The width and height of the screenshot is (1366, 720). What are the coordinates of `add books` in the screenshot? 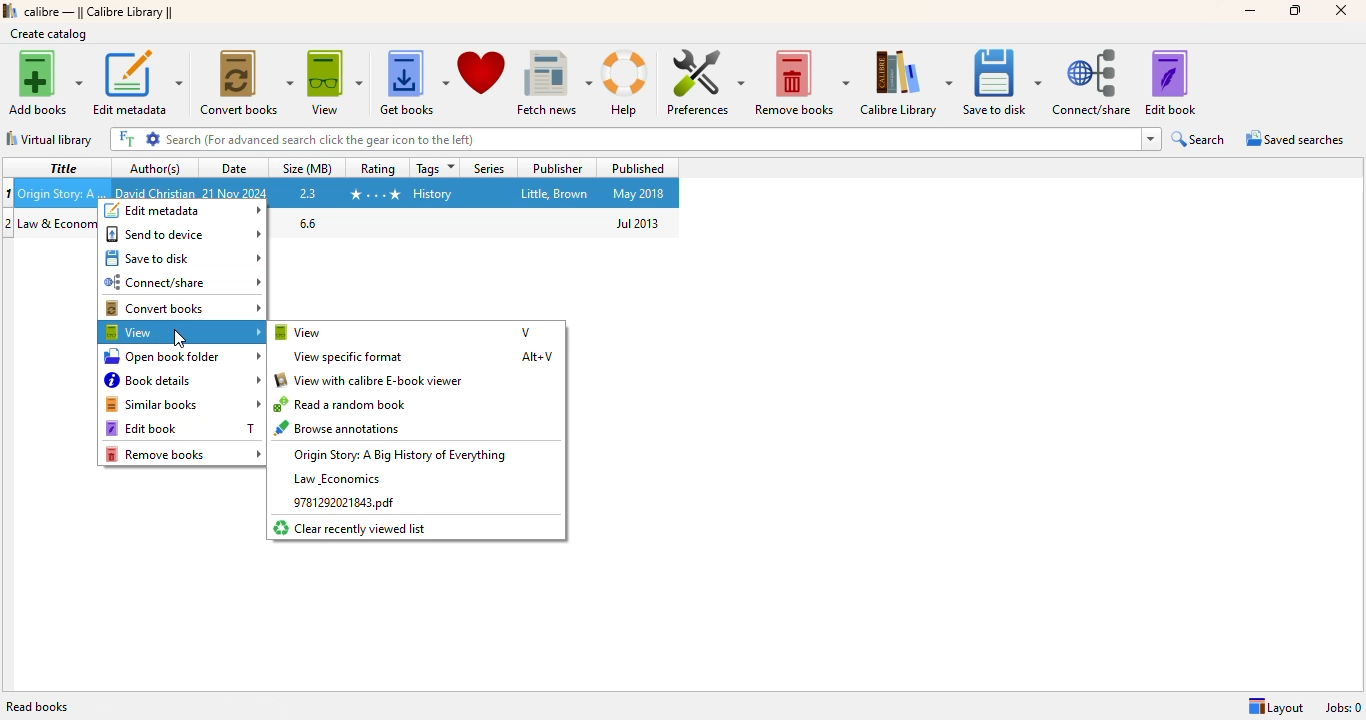 It's located at (44, 82).